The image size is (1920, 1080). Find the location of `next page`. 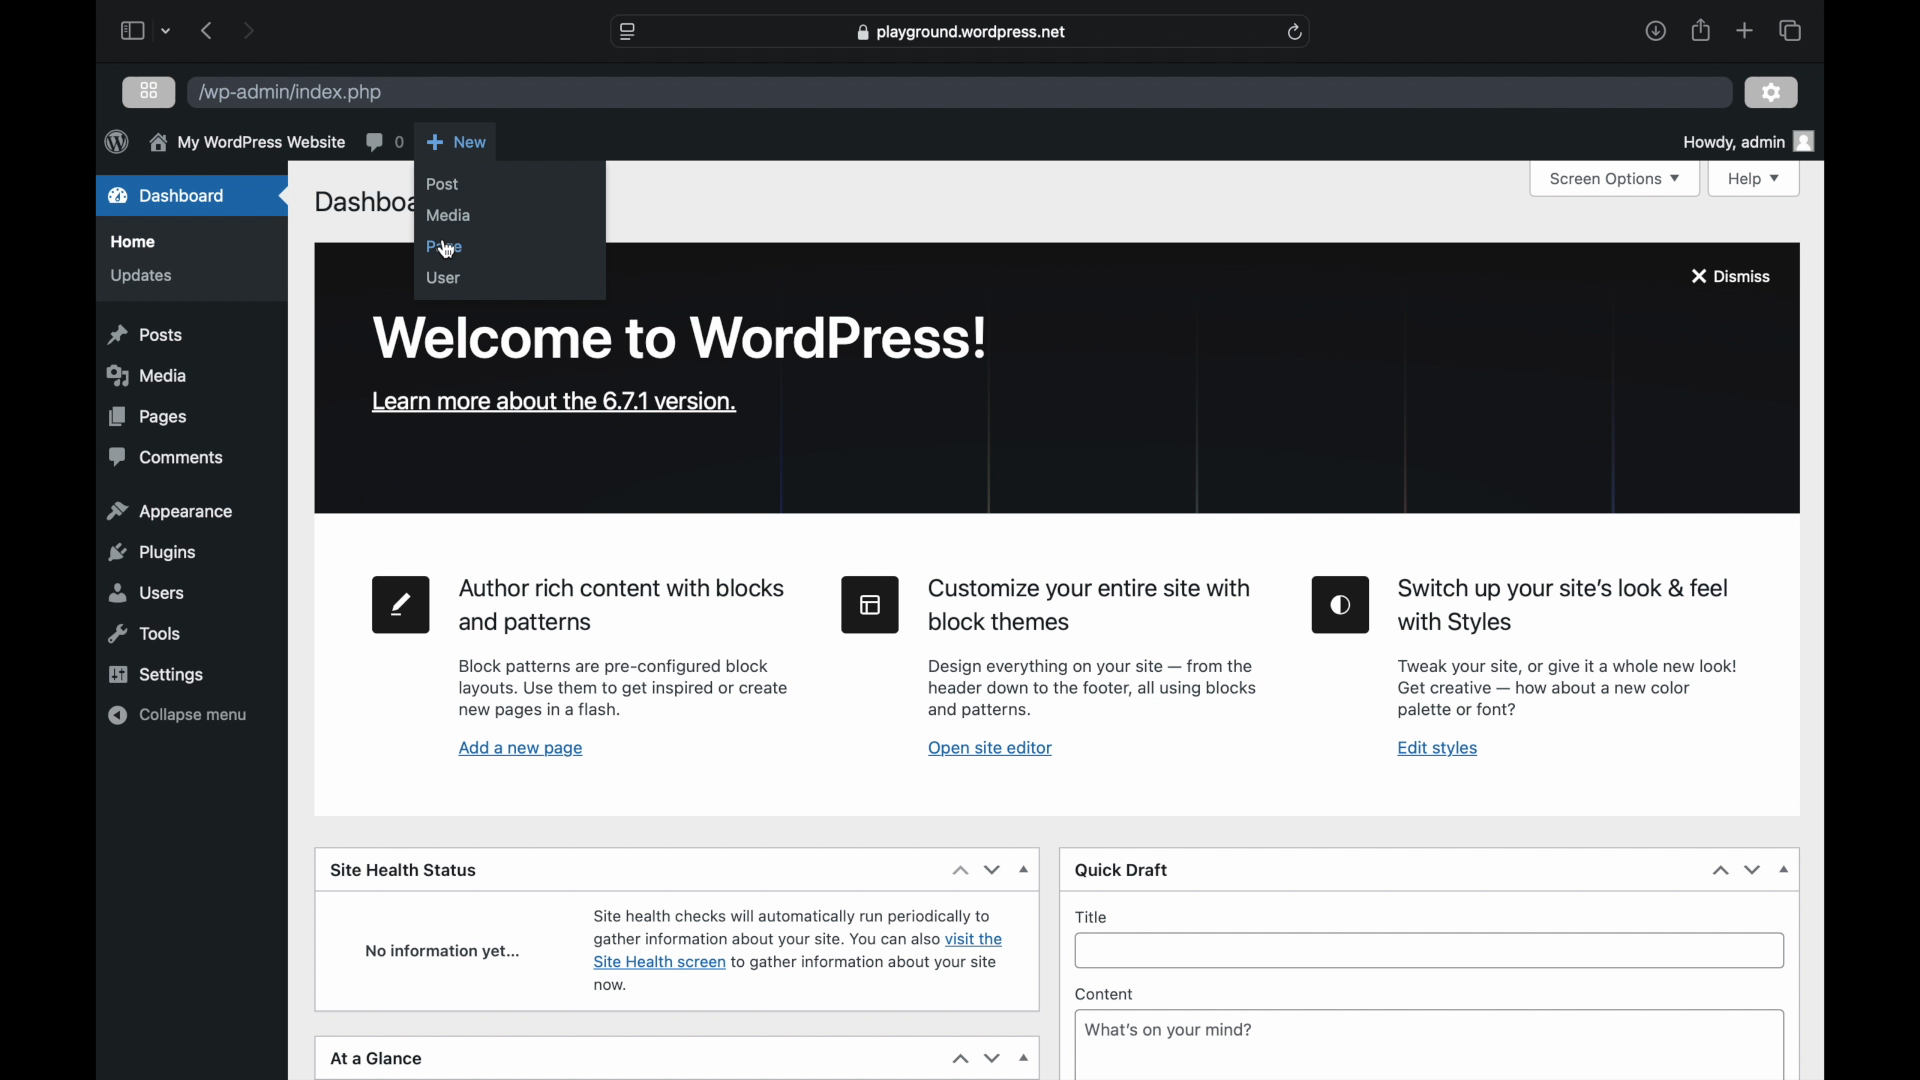

next page is located at coordinates (249, 31).